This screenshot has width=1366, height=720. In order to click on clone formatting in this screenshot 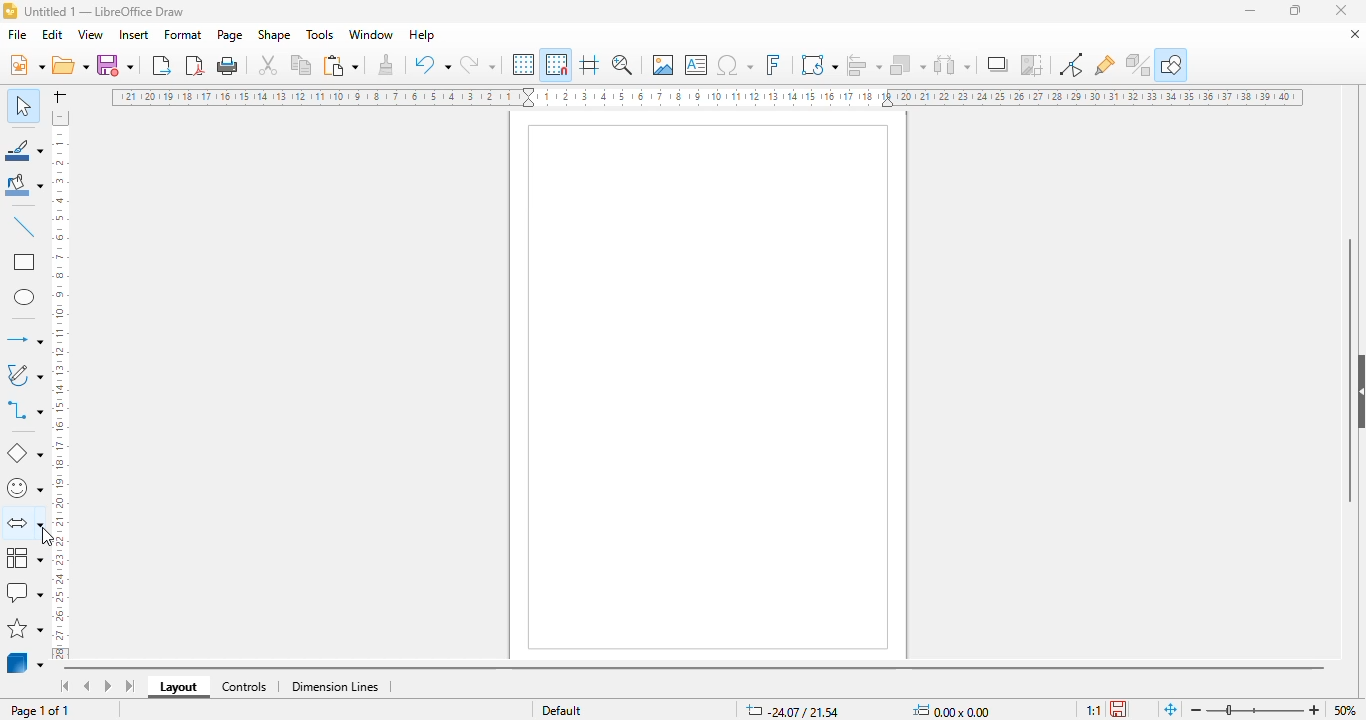, I will do `click(387, 63)`.